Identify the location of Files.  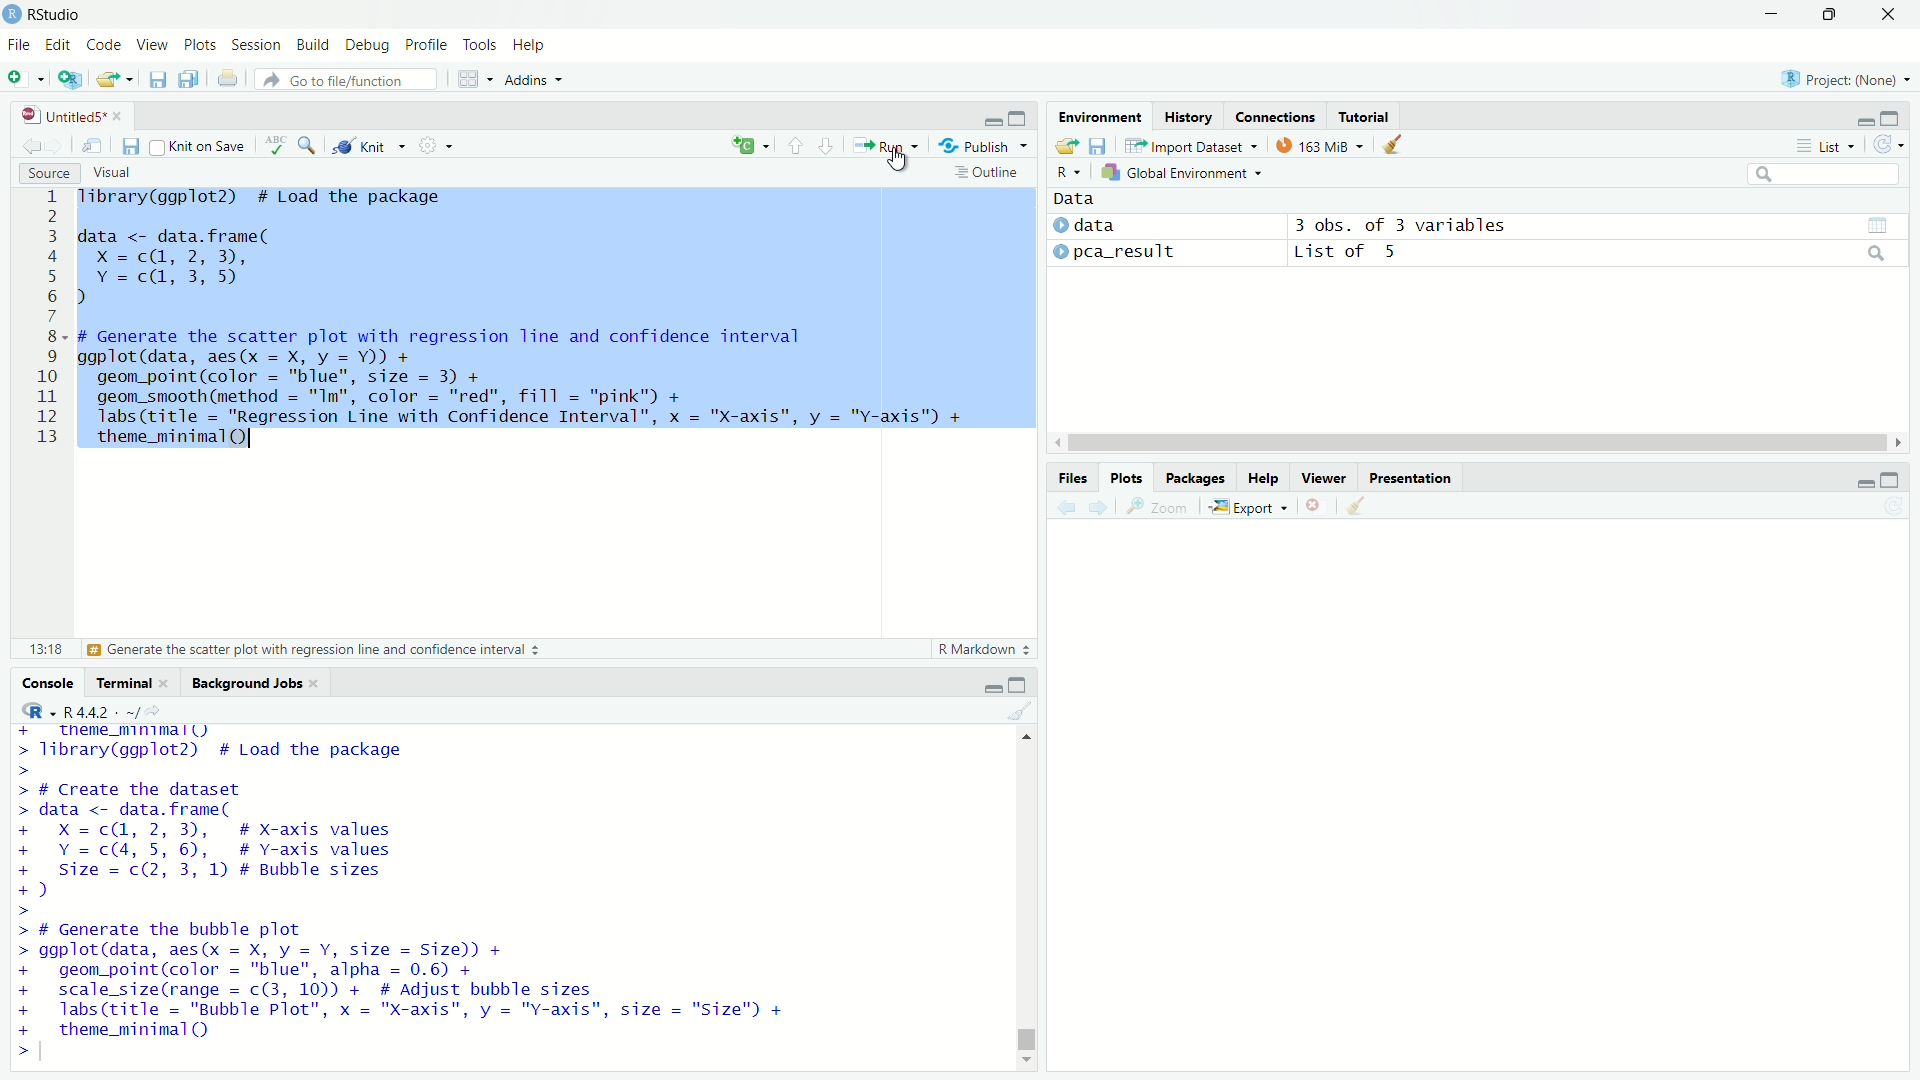
(1073, 478).